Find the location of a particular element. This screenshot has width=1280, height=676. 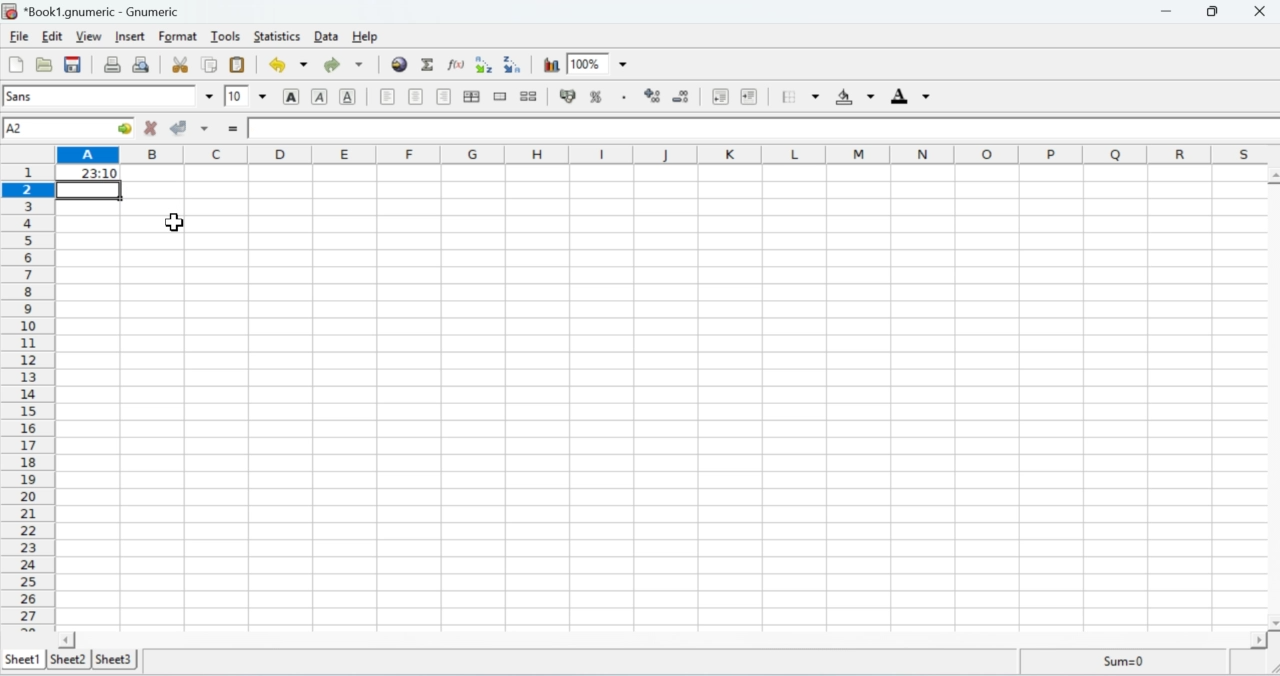

Print the current file is located at coordinates (113, 64).